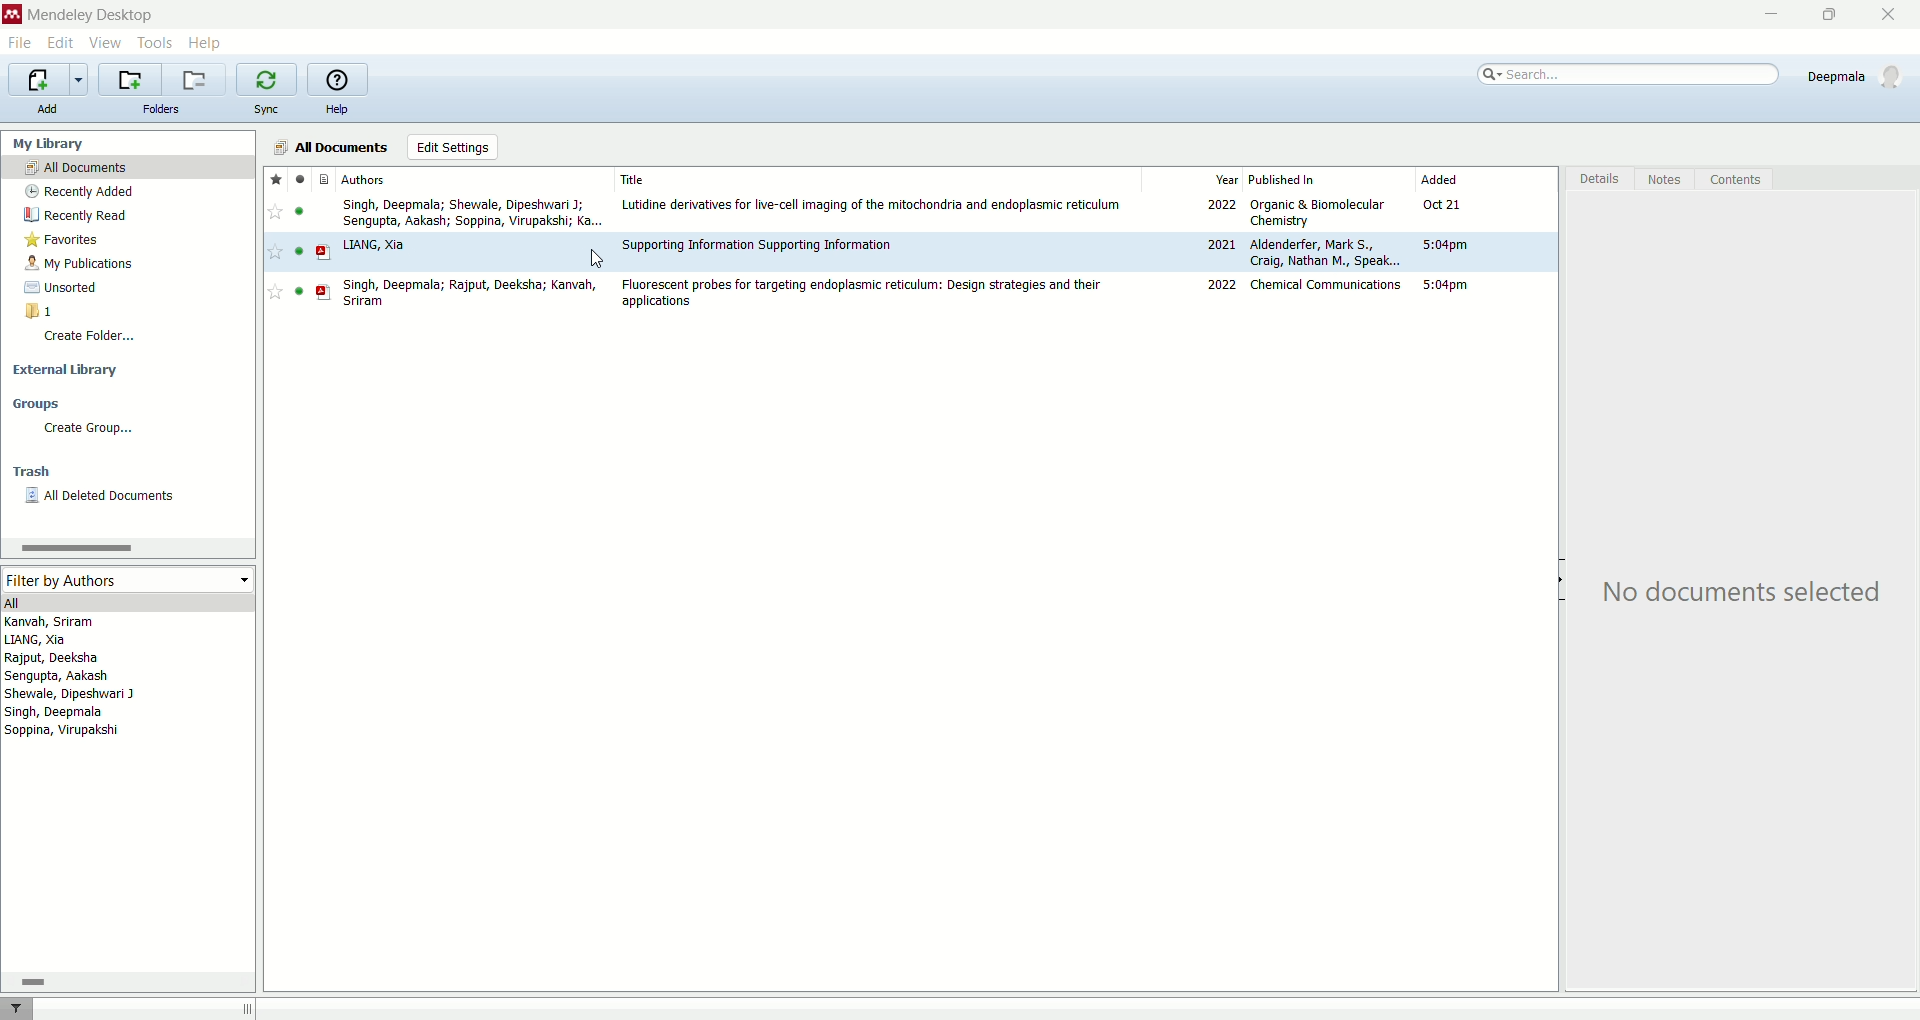 This screenshot has height=1020, width=1920. What do you see at coordinates (156, 42) in the screenshot?
I see `tools` at bounding box center [156, 42].